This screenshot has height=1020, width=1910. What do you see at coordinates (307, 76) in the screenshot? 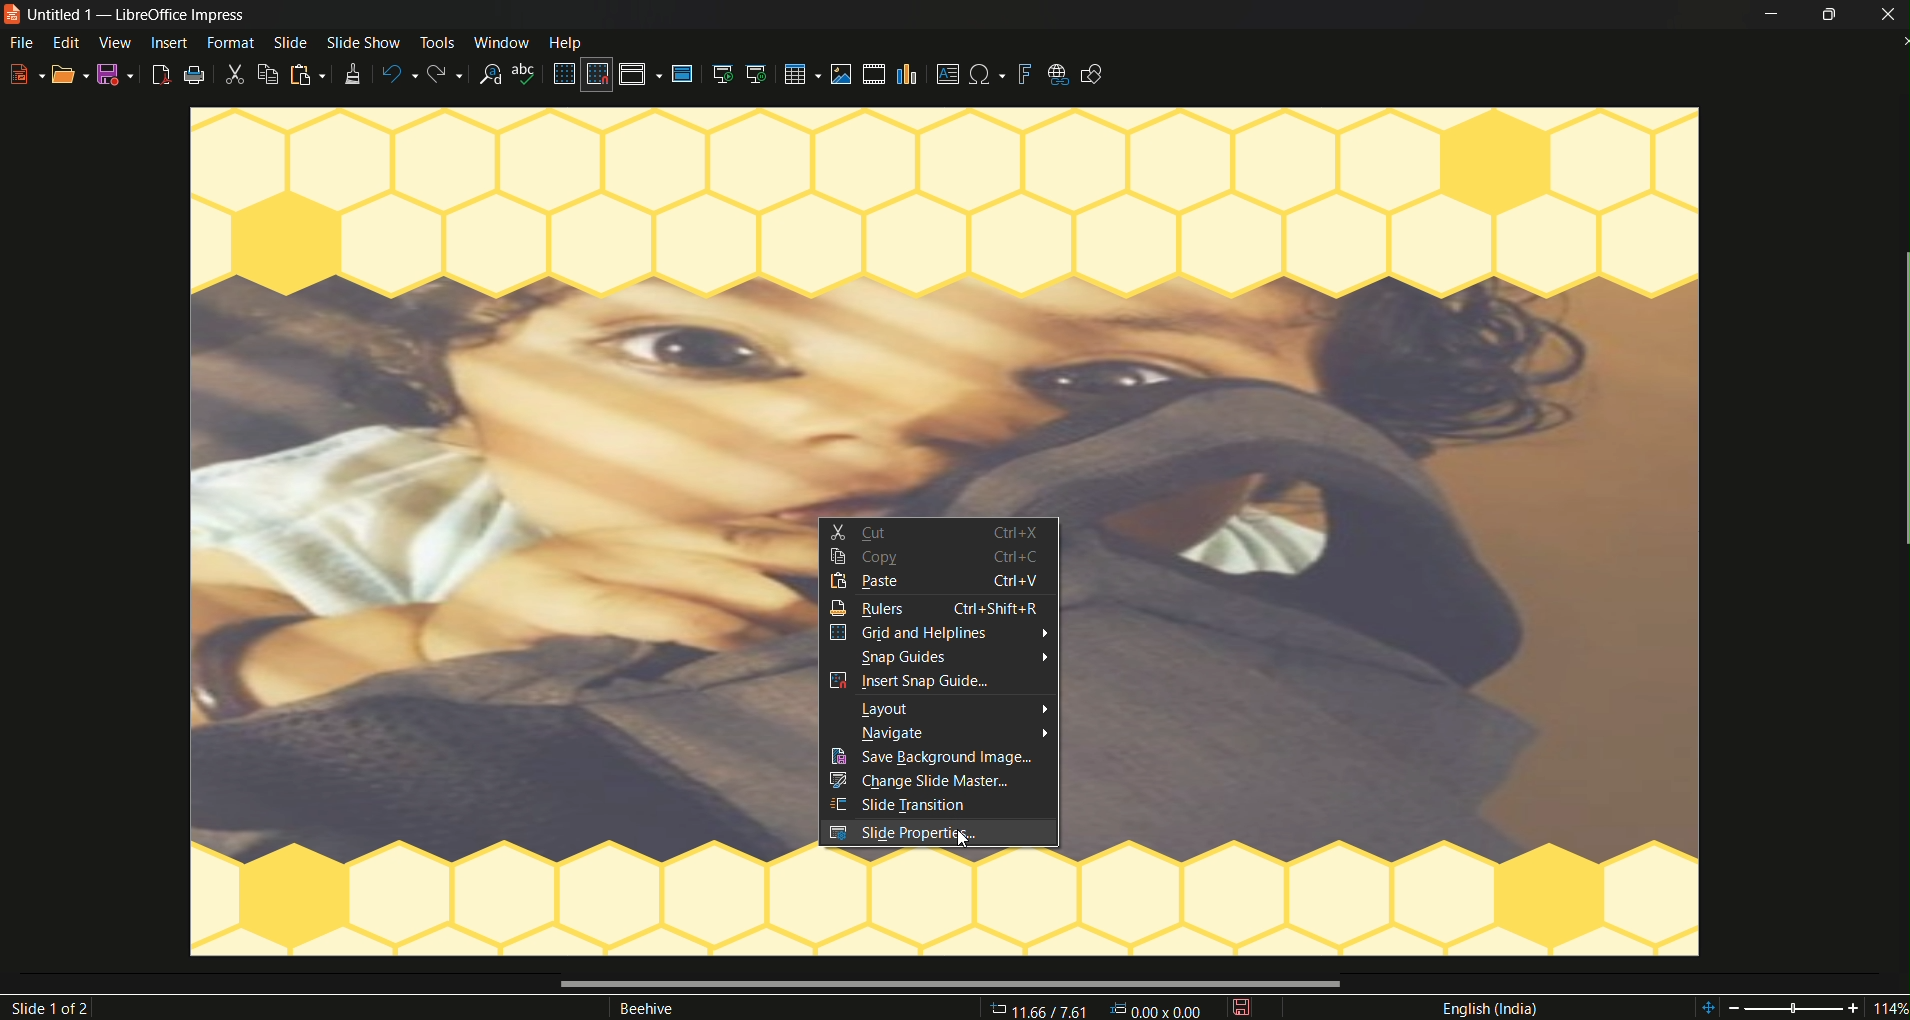
I see `paste` at bounding box center [307, 76].